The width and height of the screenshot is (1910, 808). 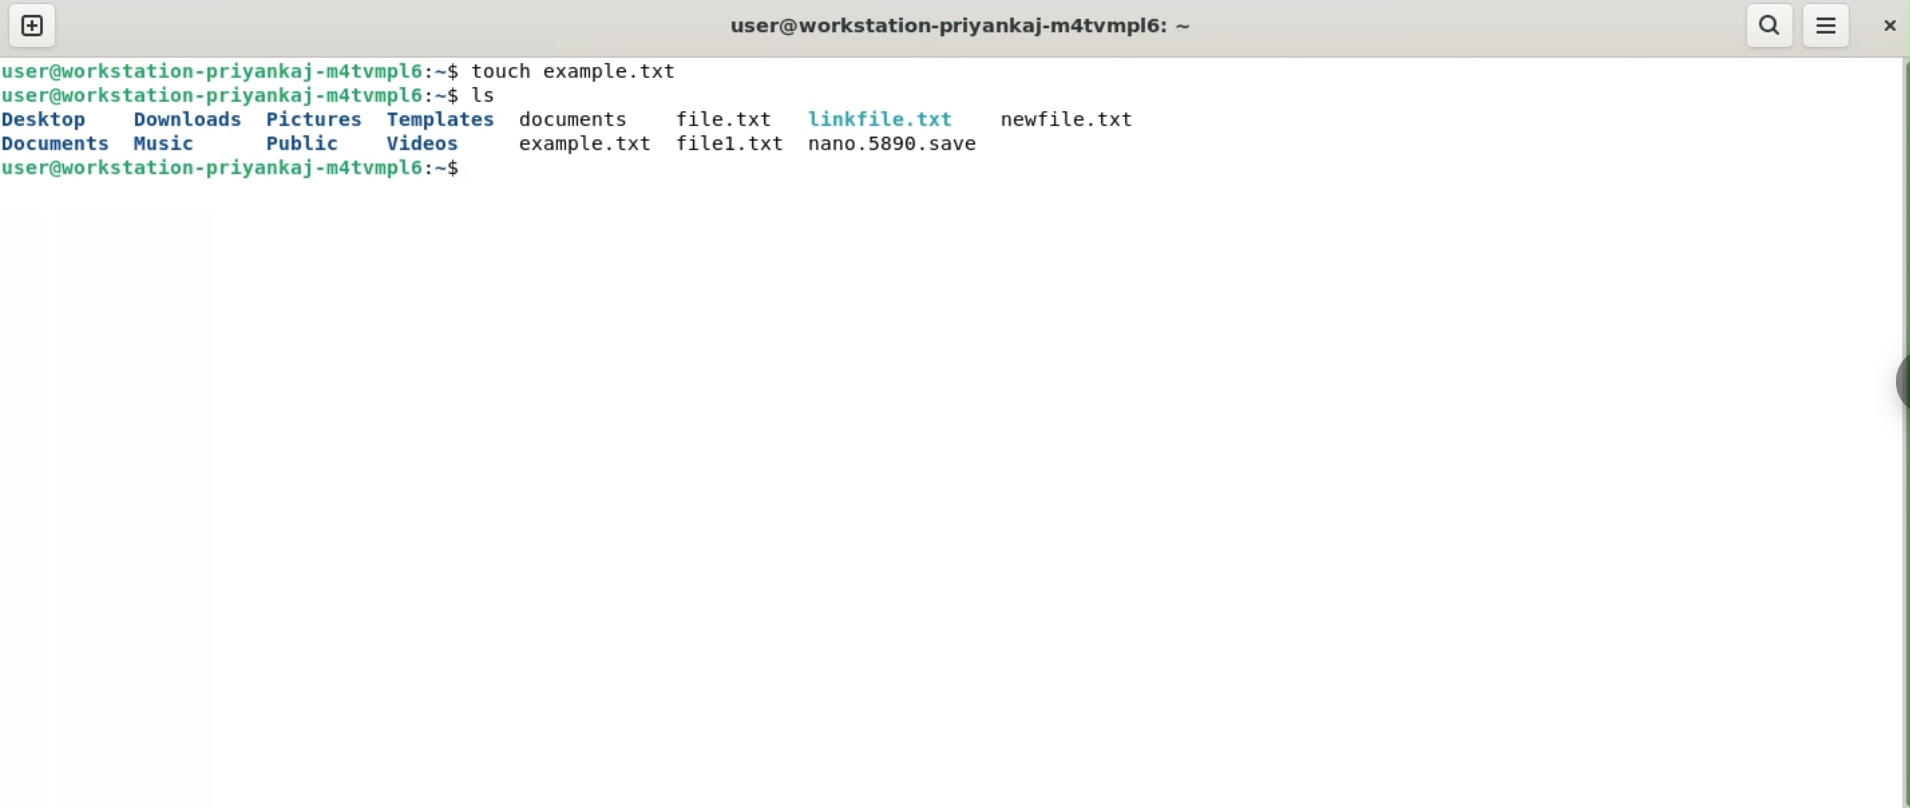 I want to click on newfile.txt, so click(x=1068, y=119).